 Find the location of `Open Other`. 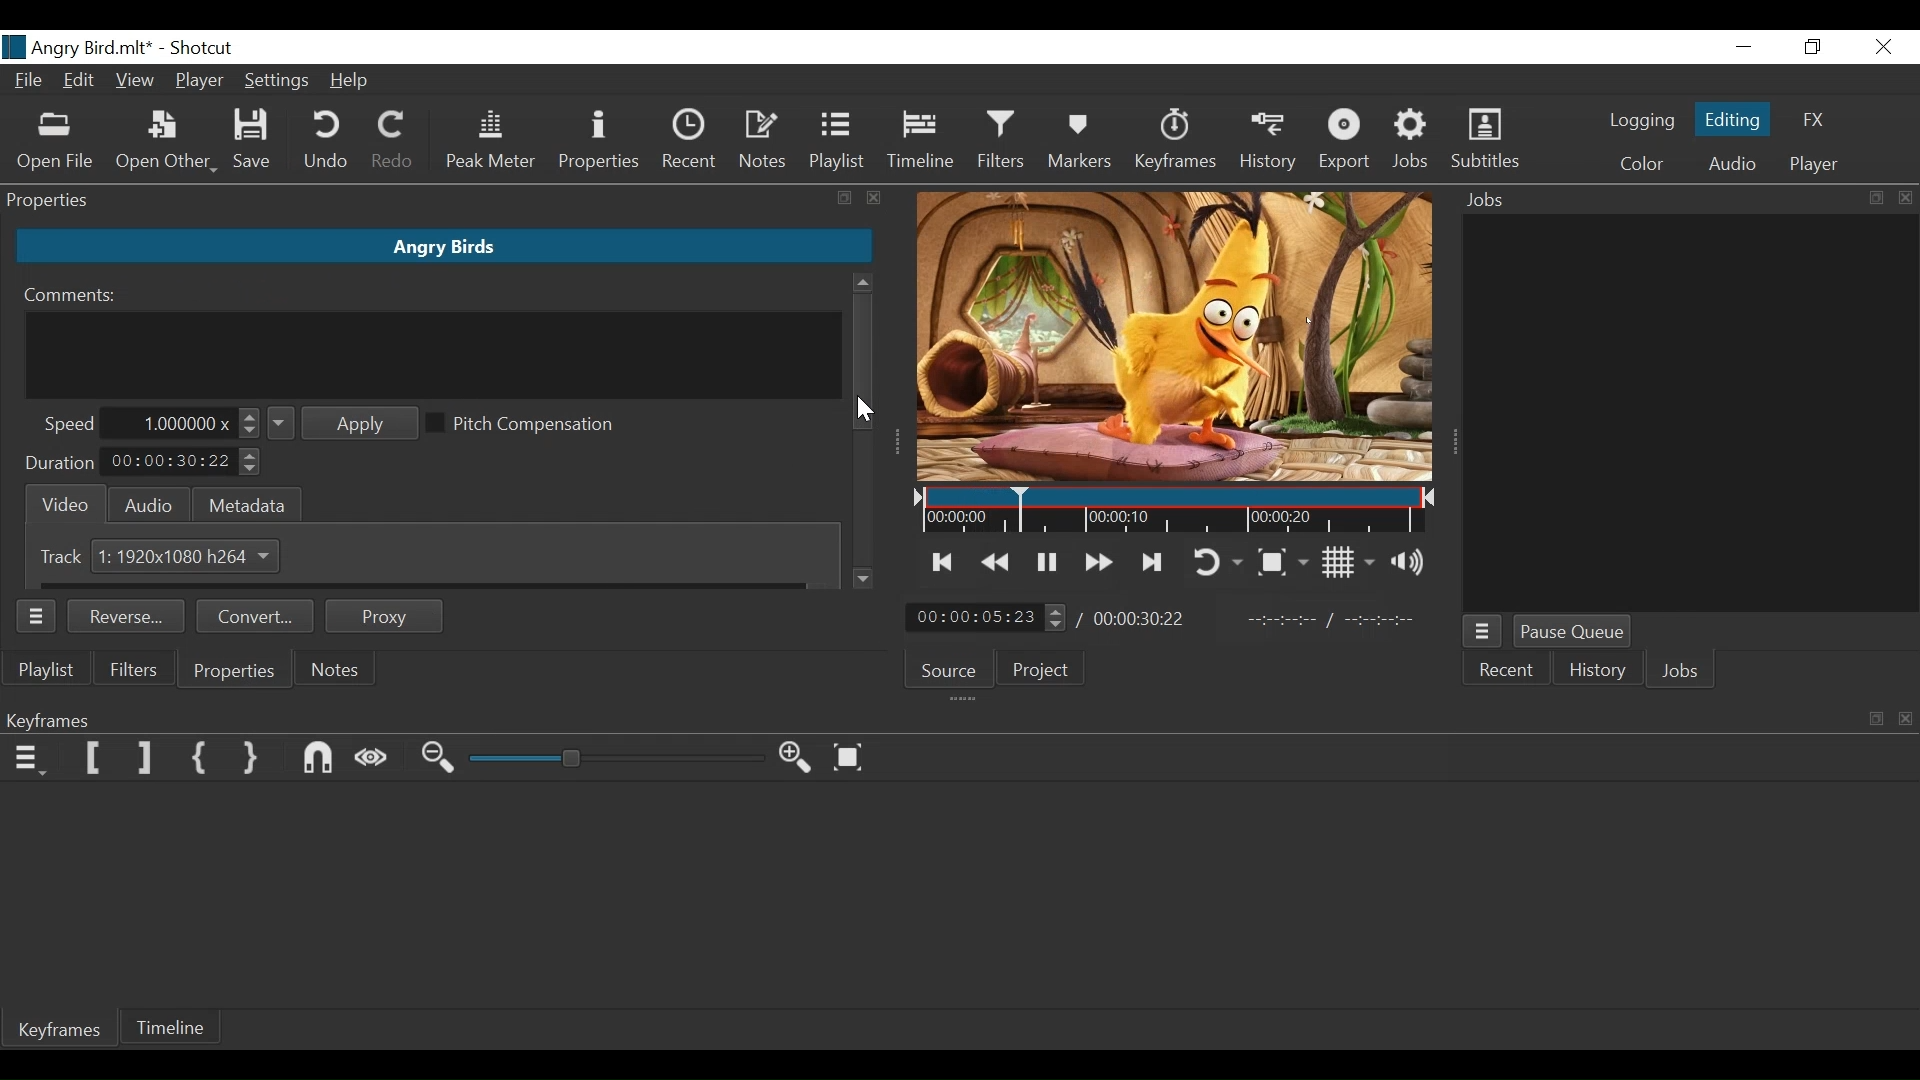

Open Other is located at coordinates (165, 142).